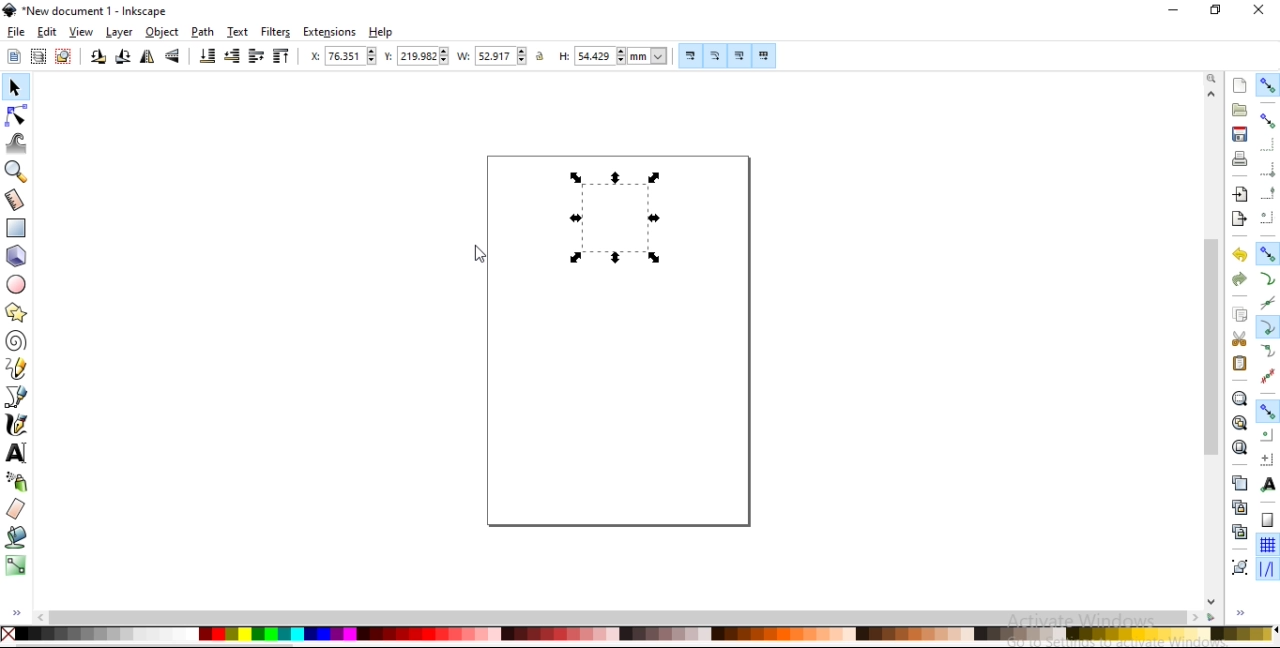 This screenshot has width=1280, height=648. What do you see at coordinates (1237, 220) in the screenshot?
I see `export a document` at bounding box center [1237, 220].